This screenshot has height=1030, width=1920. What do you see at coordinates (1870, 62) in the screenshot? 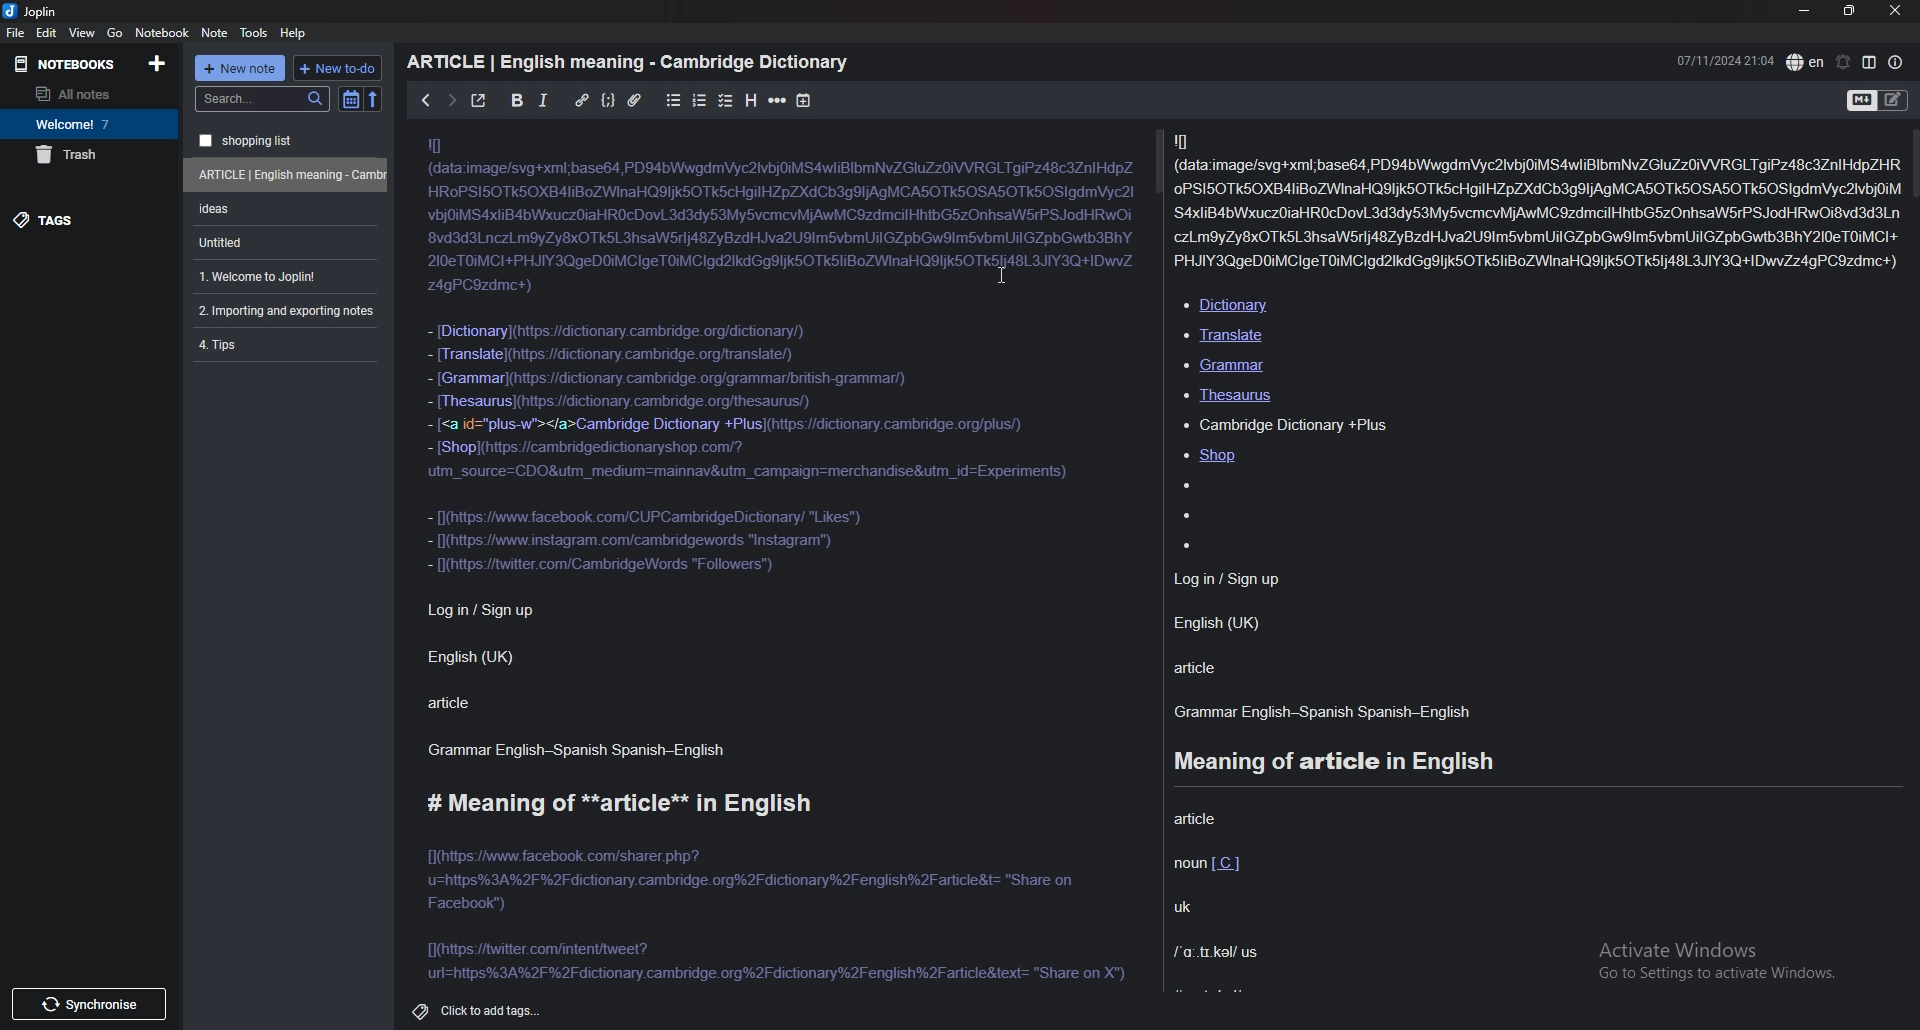
I see `toggle editor layout` at bounding box center [1870, 62].